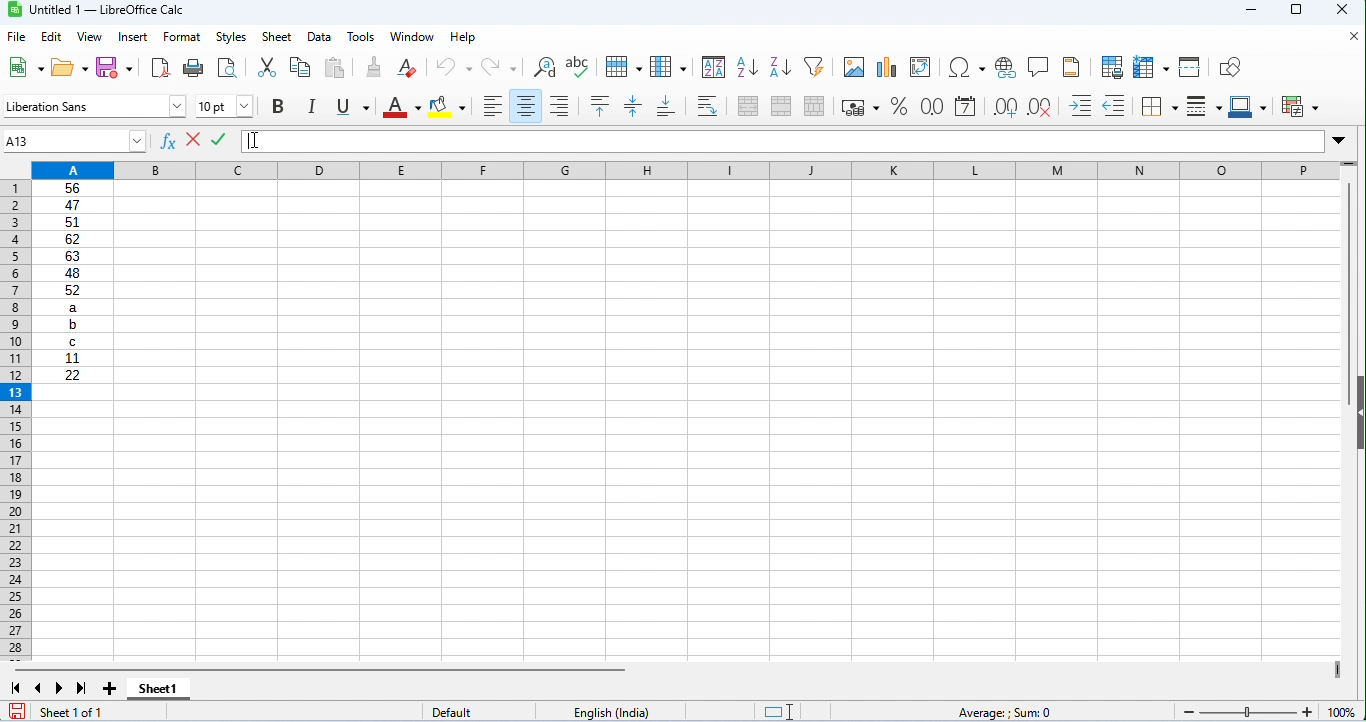 The image size is (1366, 722). What do you see at coordinates (159, 690) in the screenshot?
I see `sheet1` at bounding box center [159, 690].